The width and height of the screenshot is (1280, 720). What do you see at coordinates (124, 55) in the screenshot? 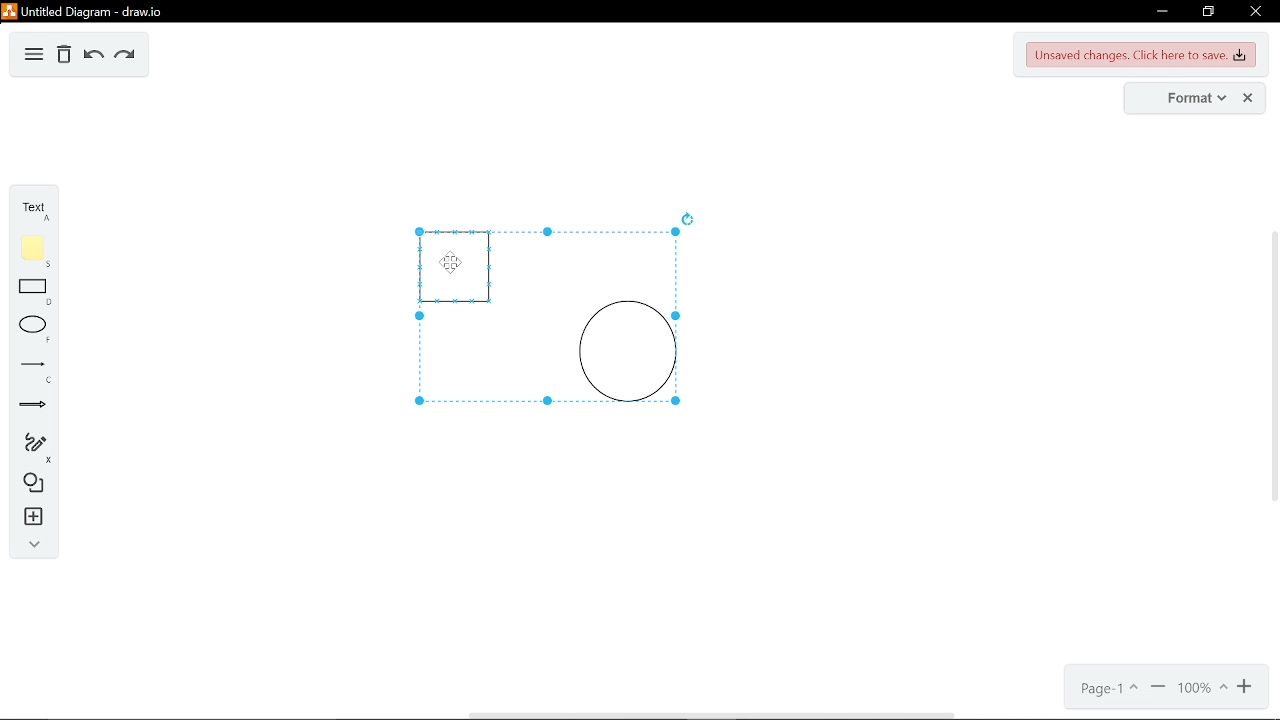
I see `redo` at bounding box center [124, 55].